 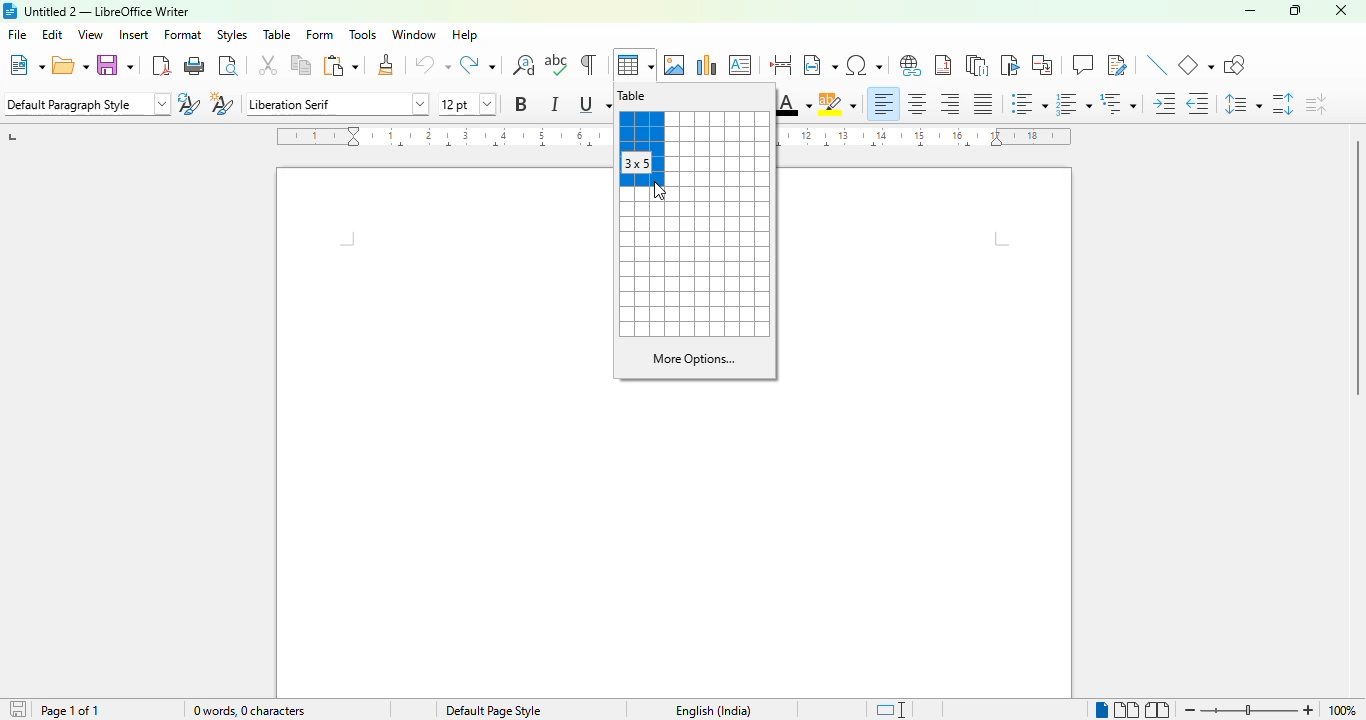 What do you see at coordinates (338, 104) in the screenshot?
I see `font name` at bounding box center [338, 104].